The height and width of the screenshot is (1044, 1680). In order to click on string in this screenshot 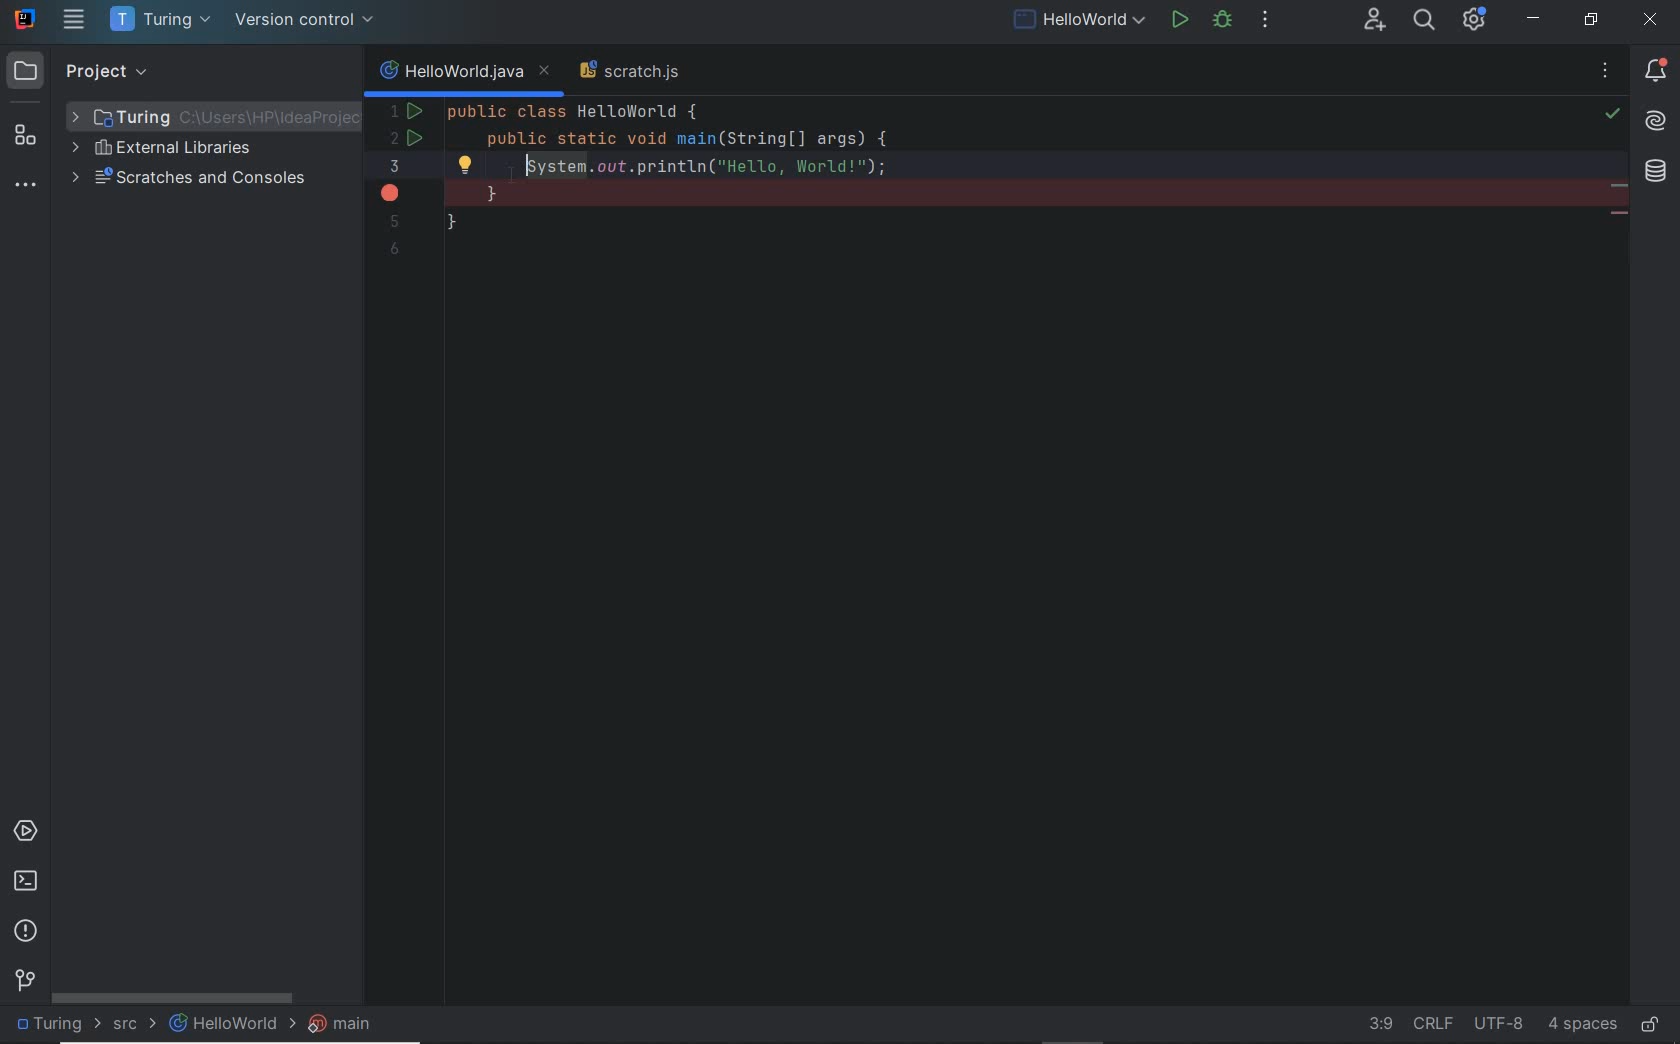, I will do `click(1621, 216)`.